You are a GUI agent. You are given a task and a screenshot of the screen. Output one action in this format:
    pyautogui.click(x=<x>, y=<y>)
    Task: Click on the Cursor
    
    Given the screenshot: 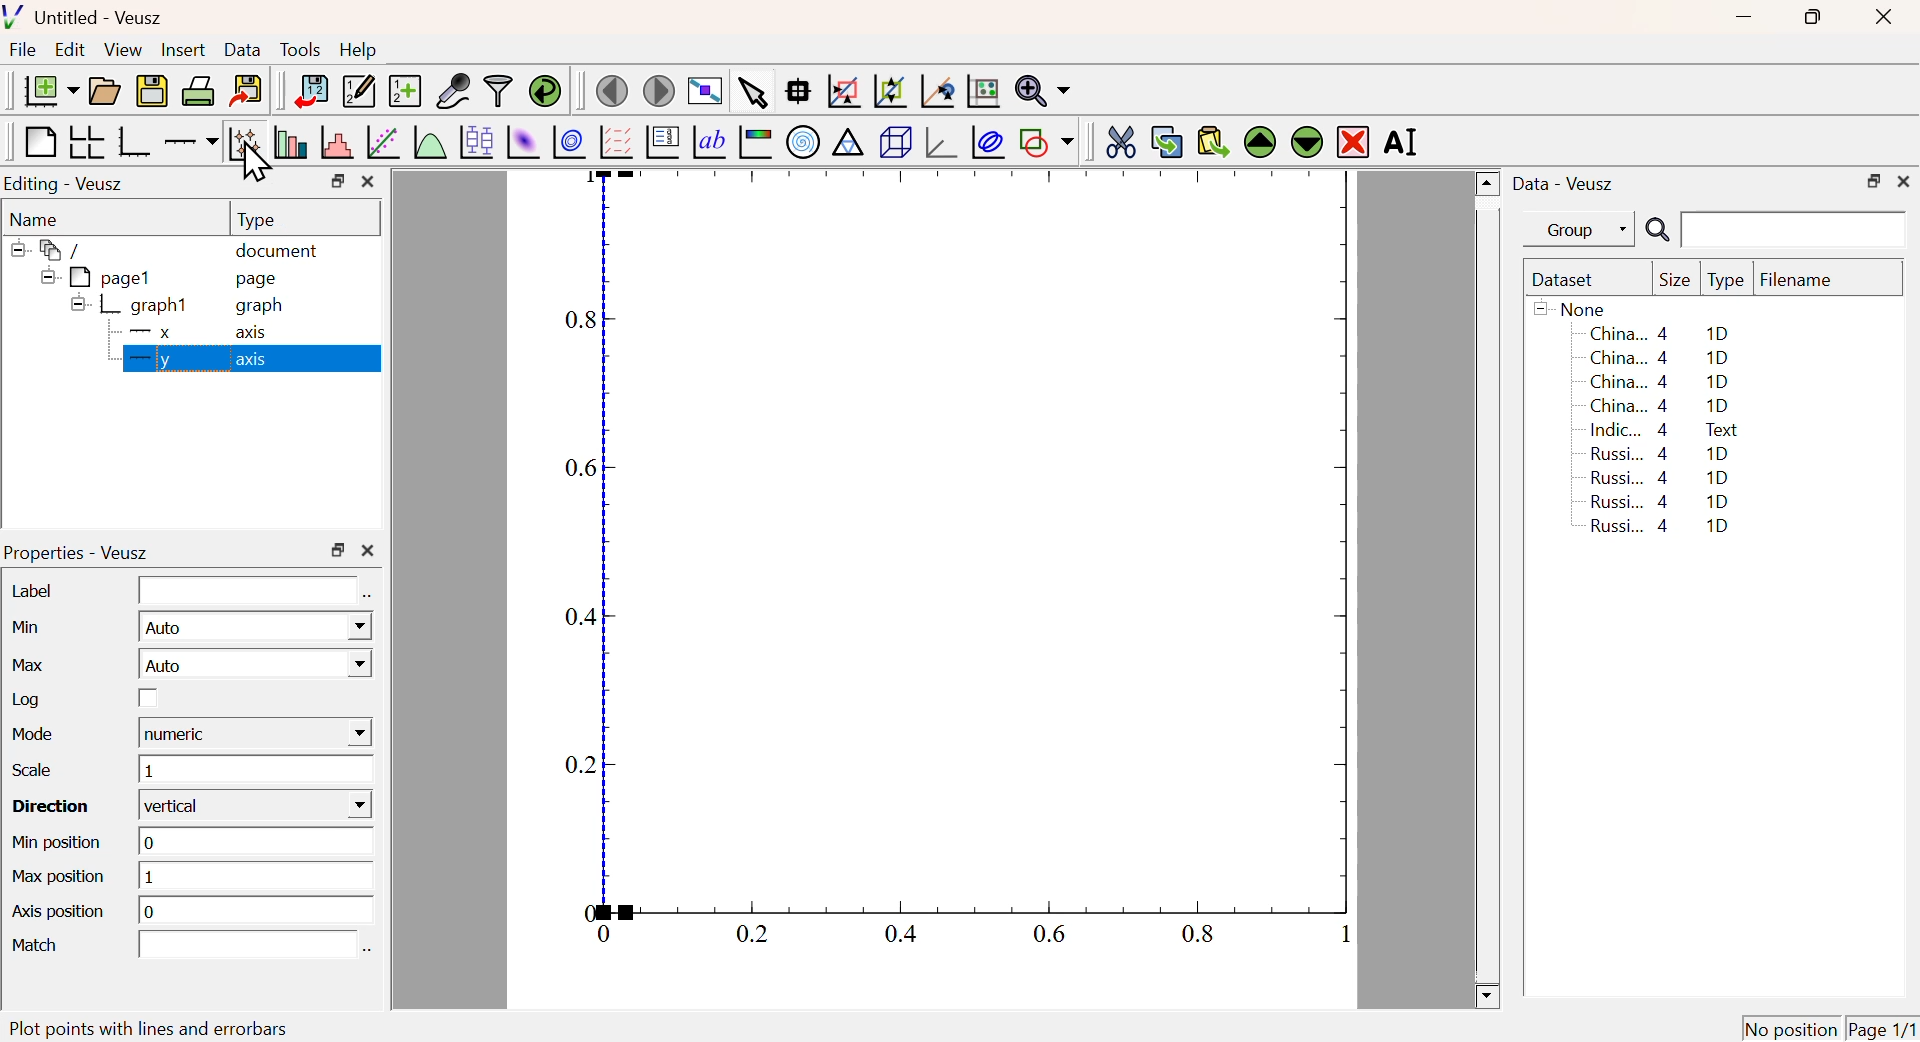 What is the action you would take?
    pyautogui.click(x=259, y=167)
    